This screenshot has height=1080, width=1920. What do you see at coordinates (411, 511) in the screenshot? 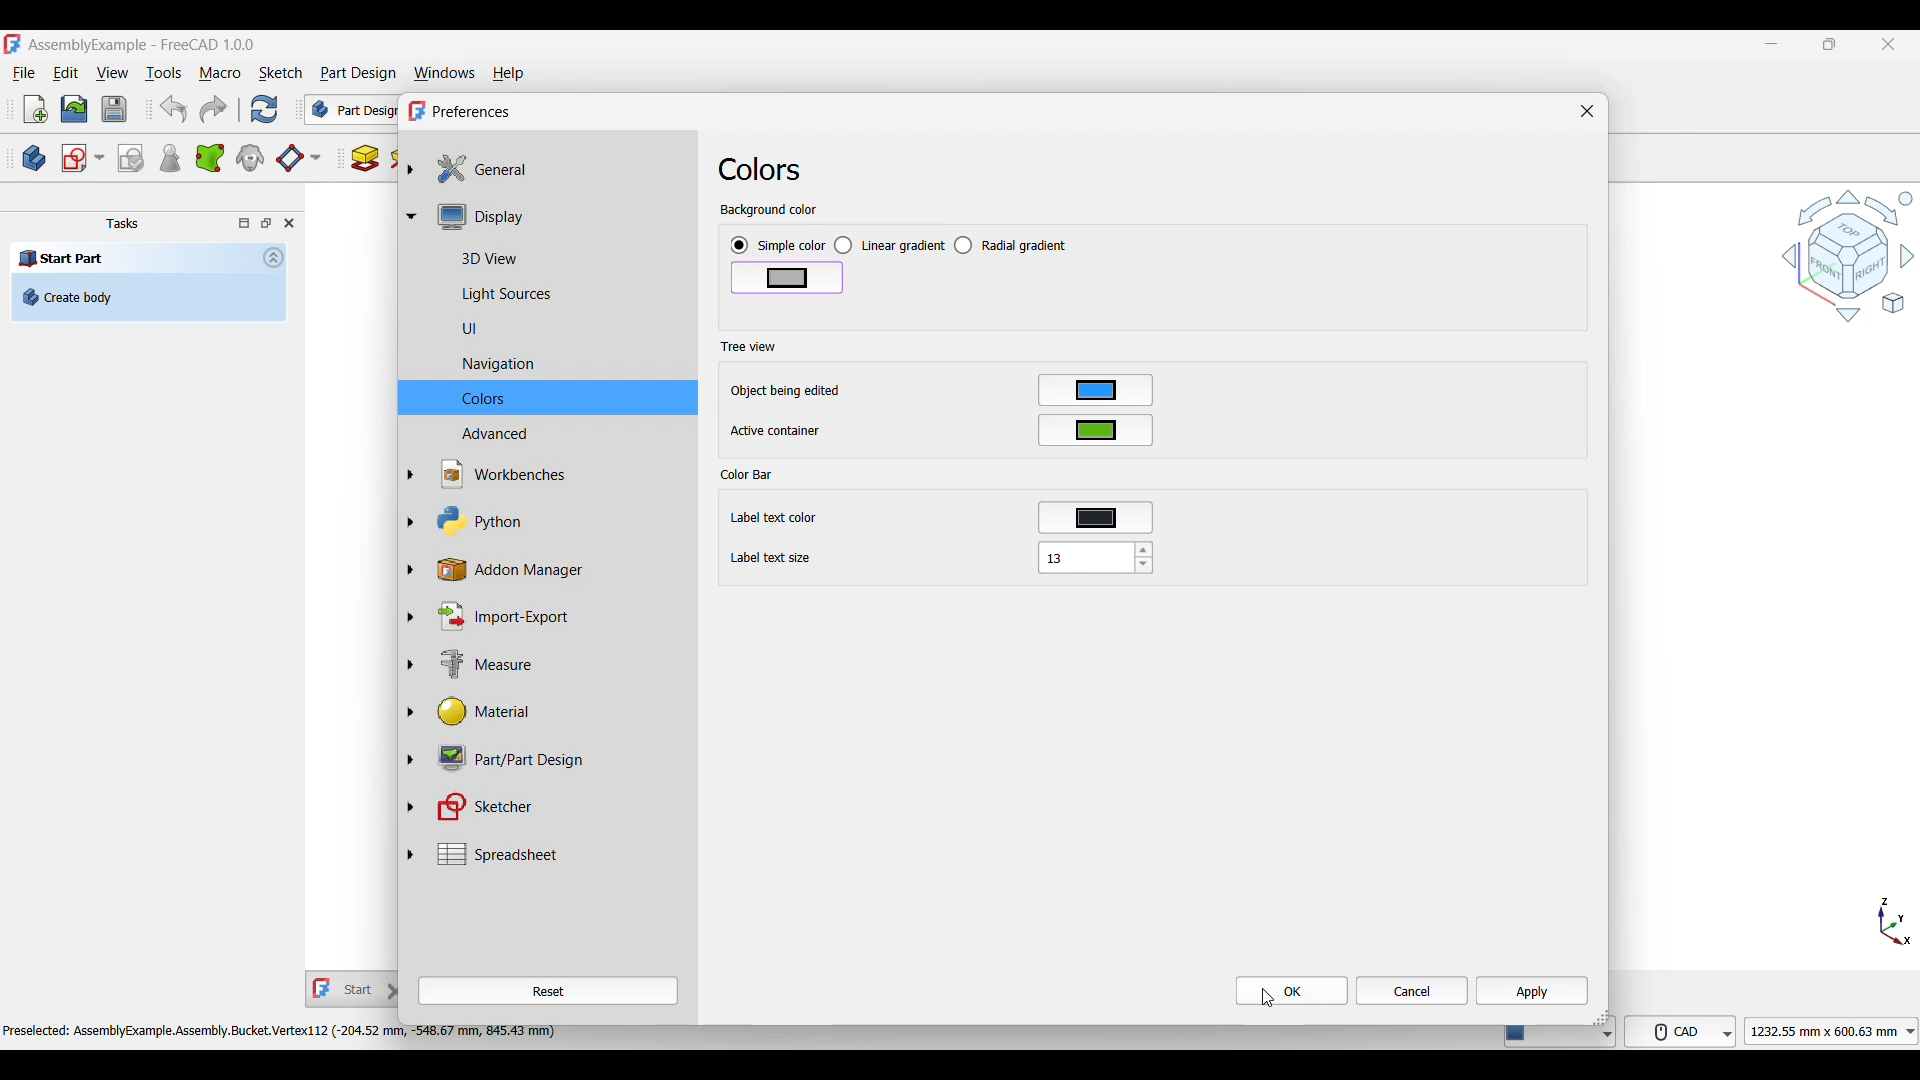
I see `Expand/Collapse` at bounding box center [411, 511].